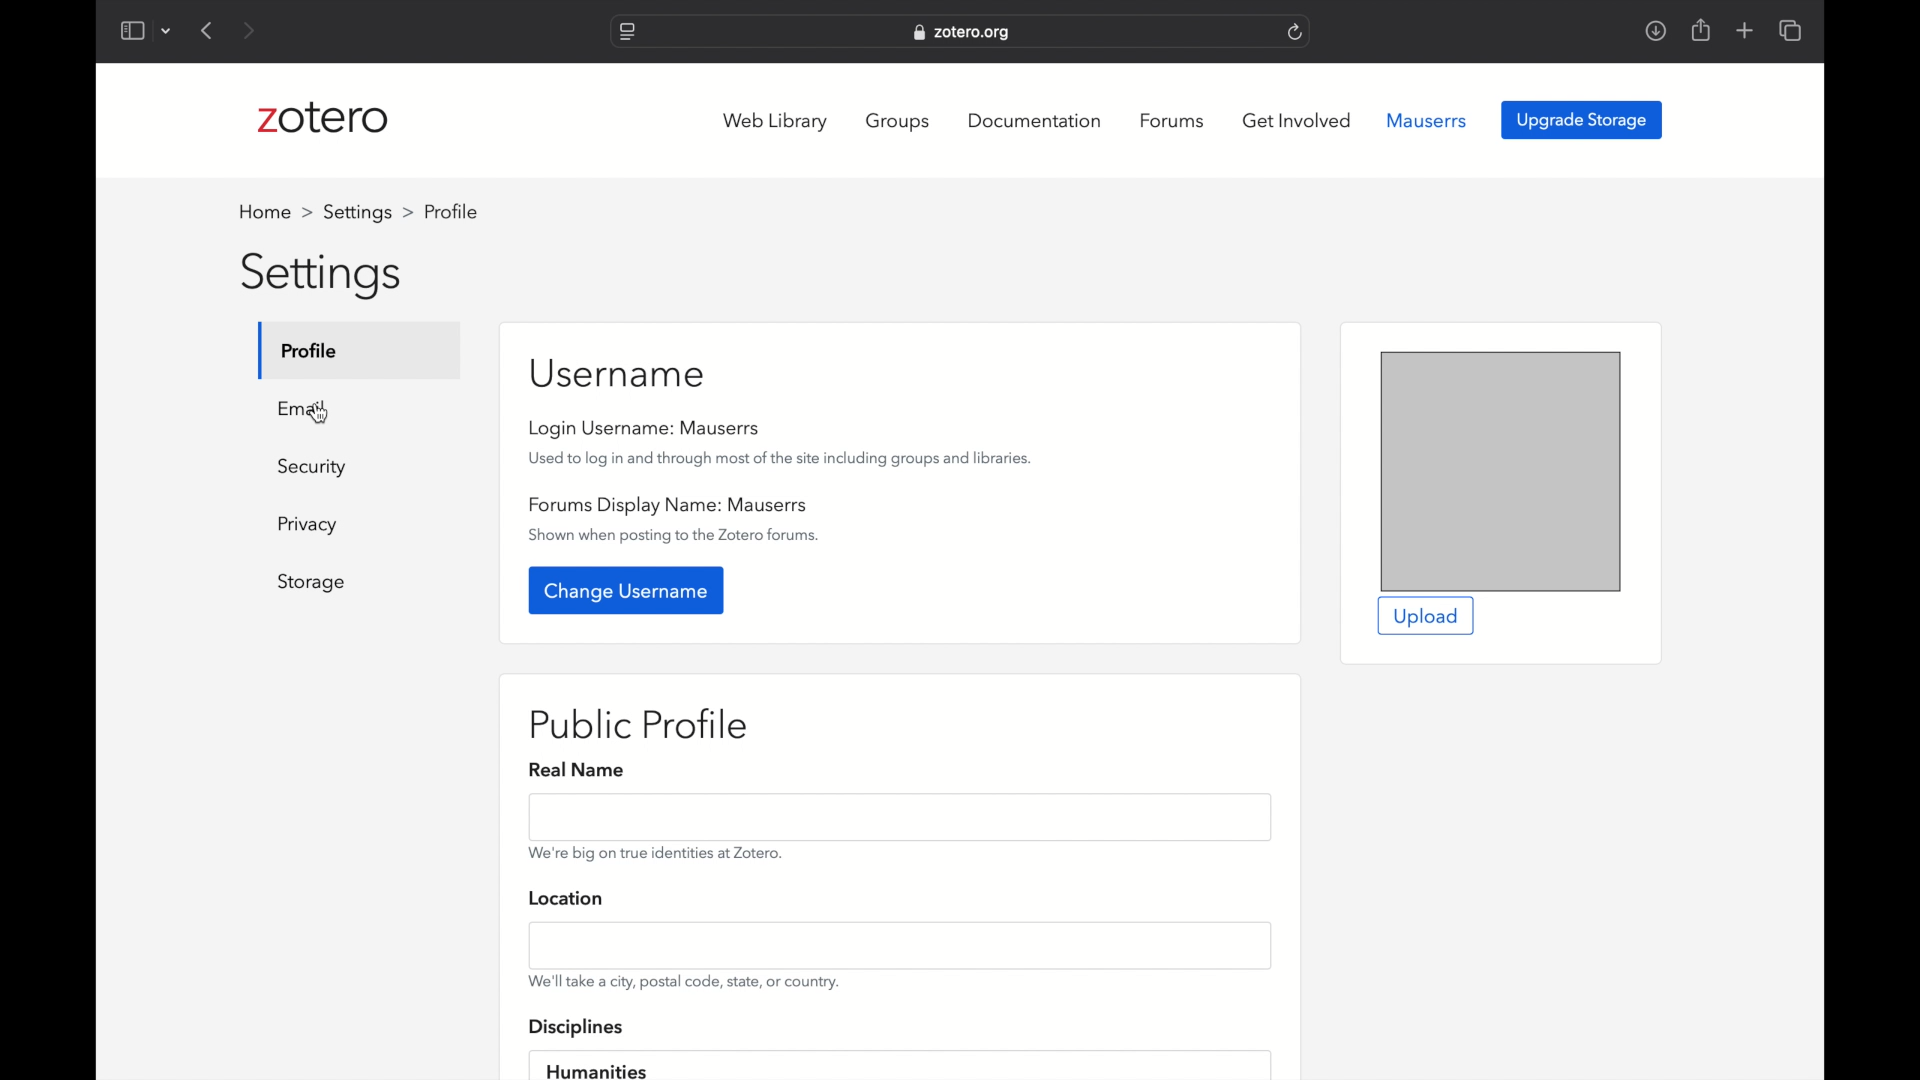 This screenshot has width=1920, height=1080. I want to click on refresh, so click(1296, 32).